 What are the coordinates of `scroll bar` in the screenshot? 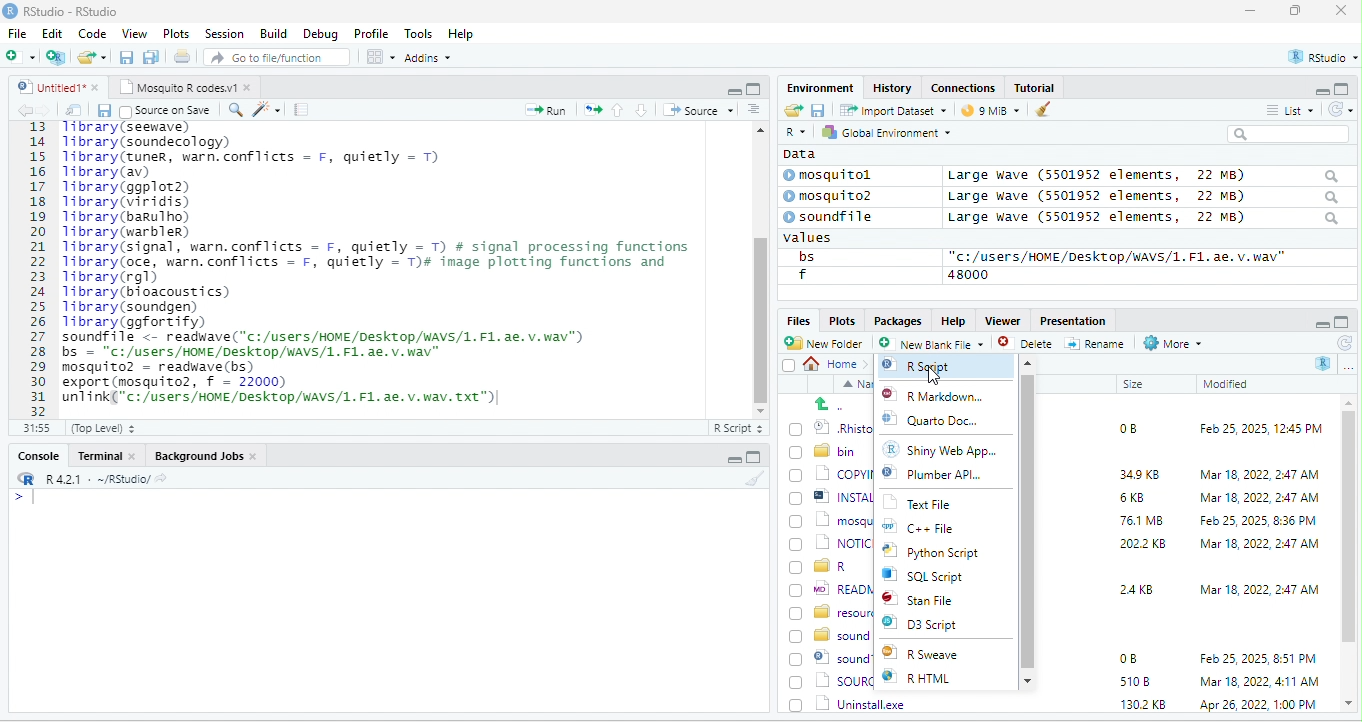 It's located at (759, 267).